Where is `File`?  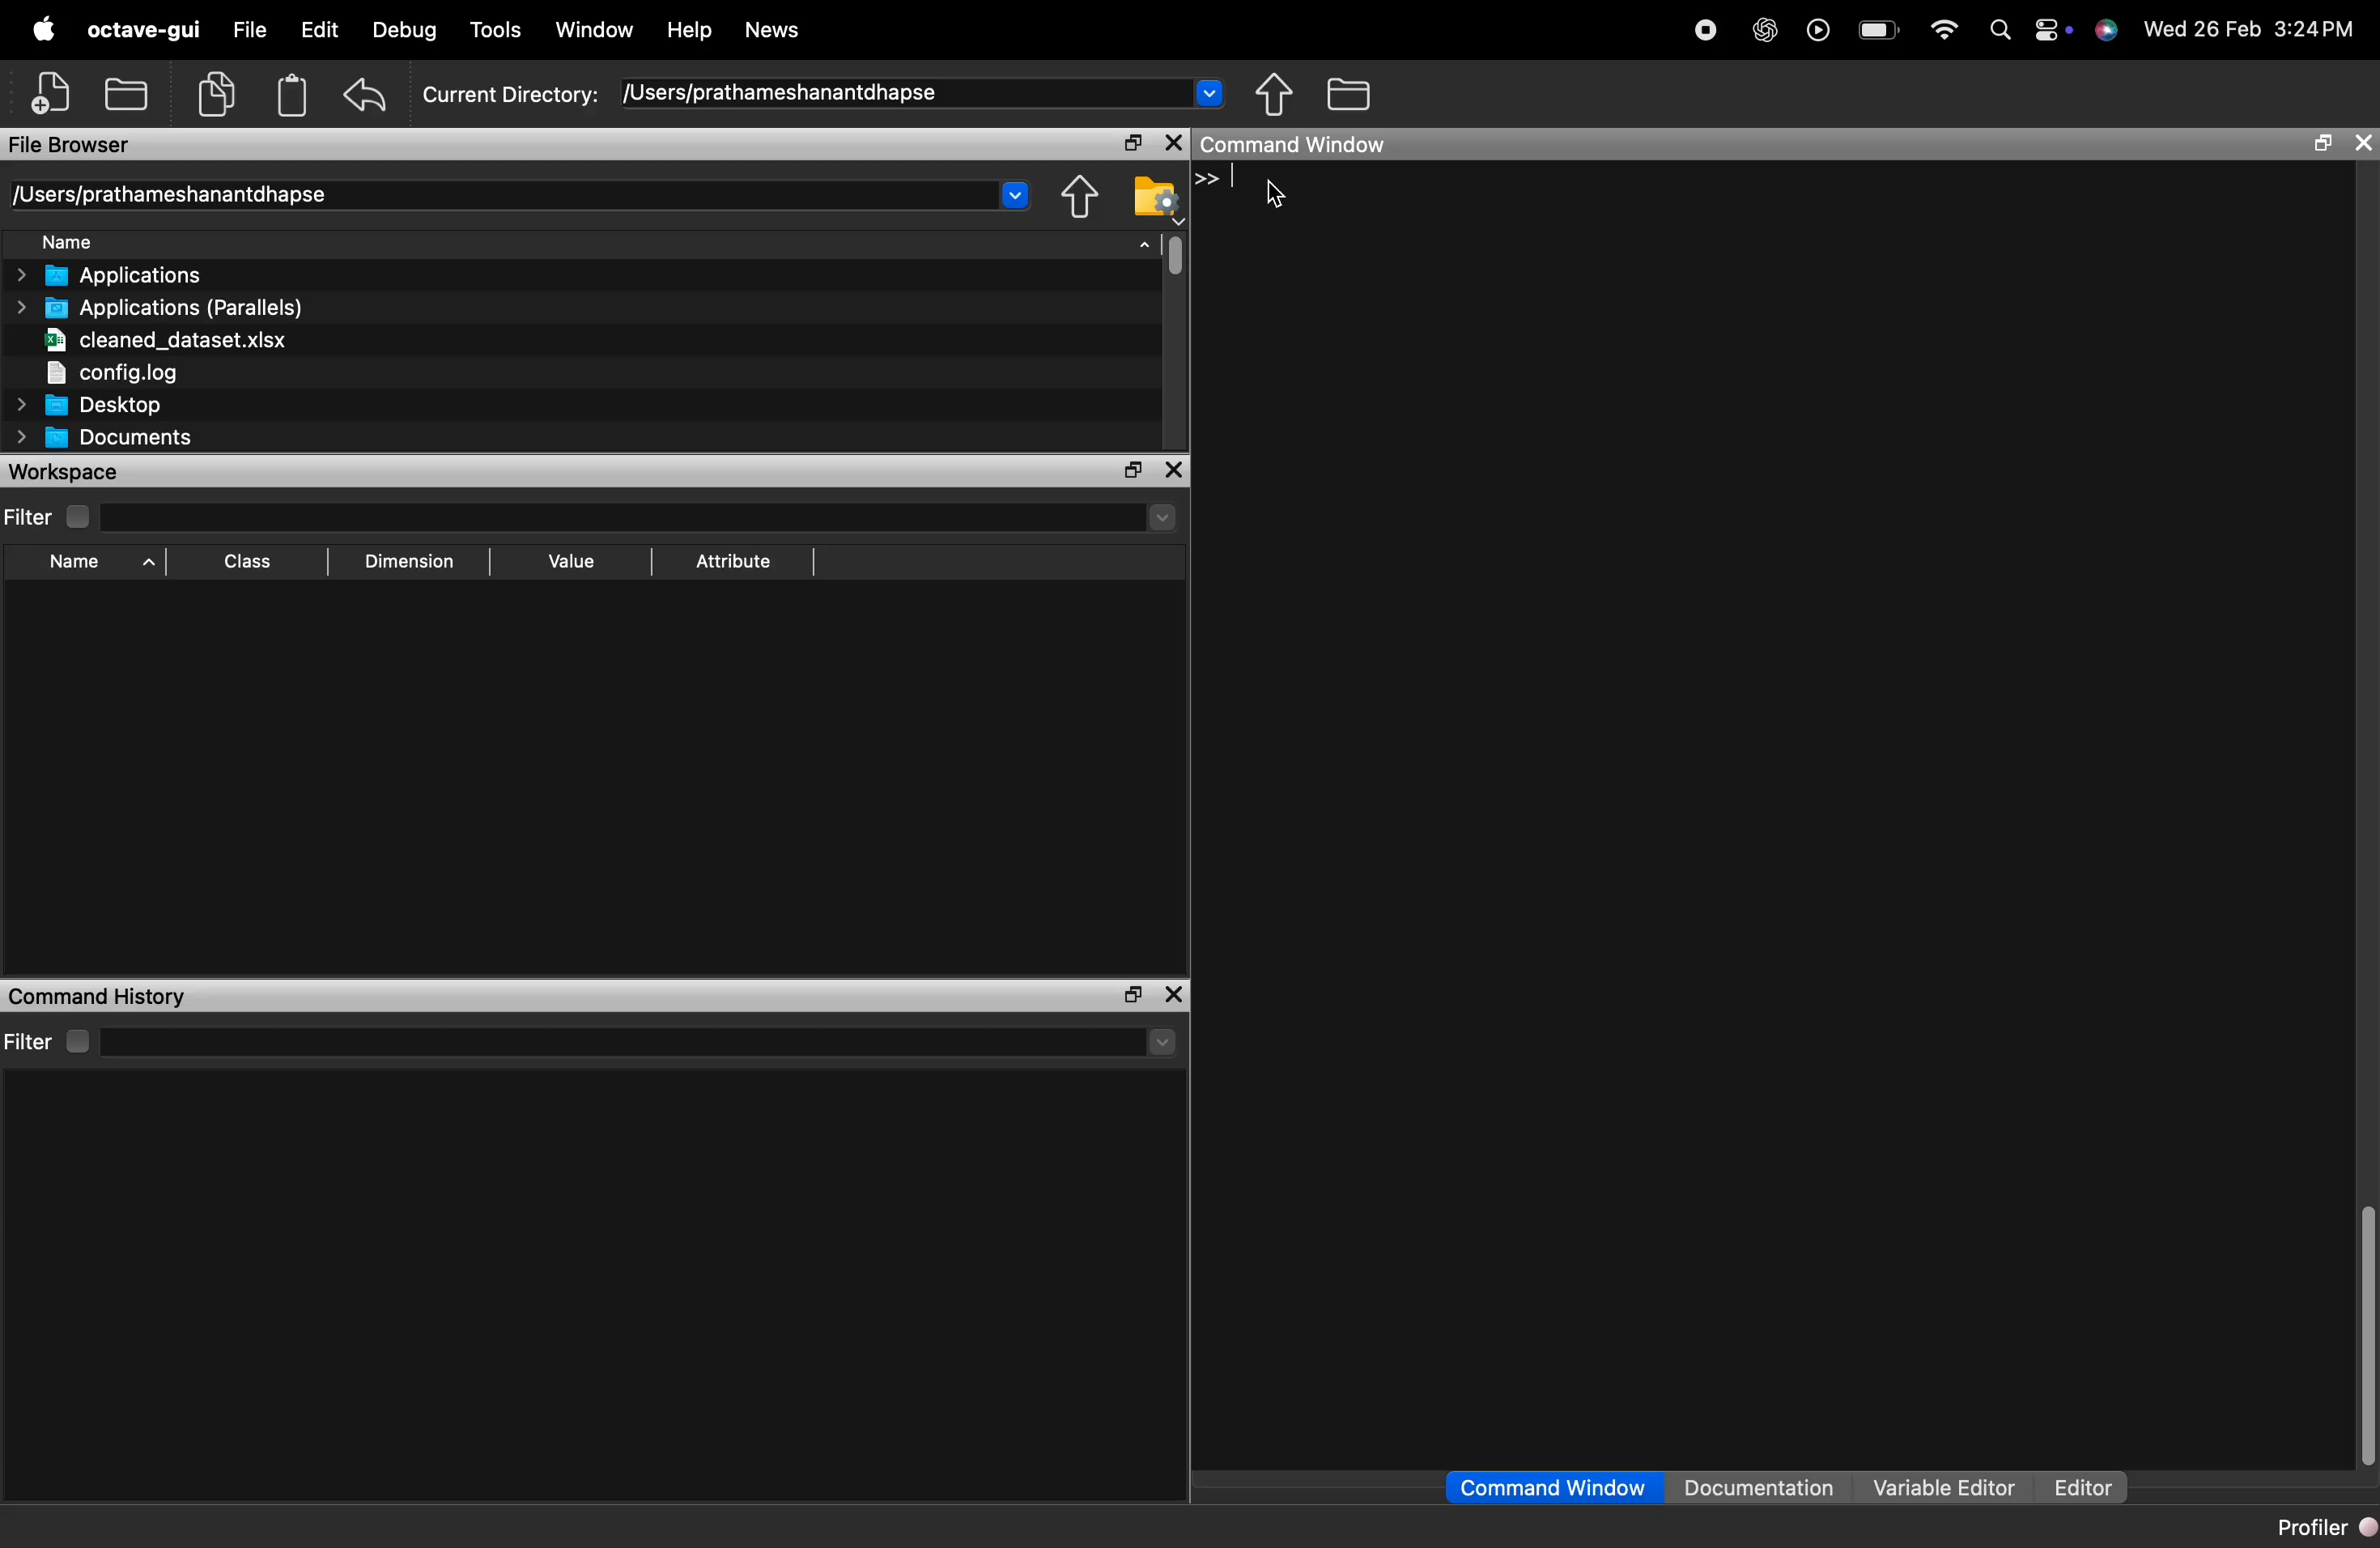
File is located at coordinates (249, 33).